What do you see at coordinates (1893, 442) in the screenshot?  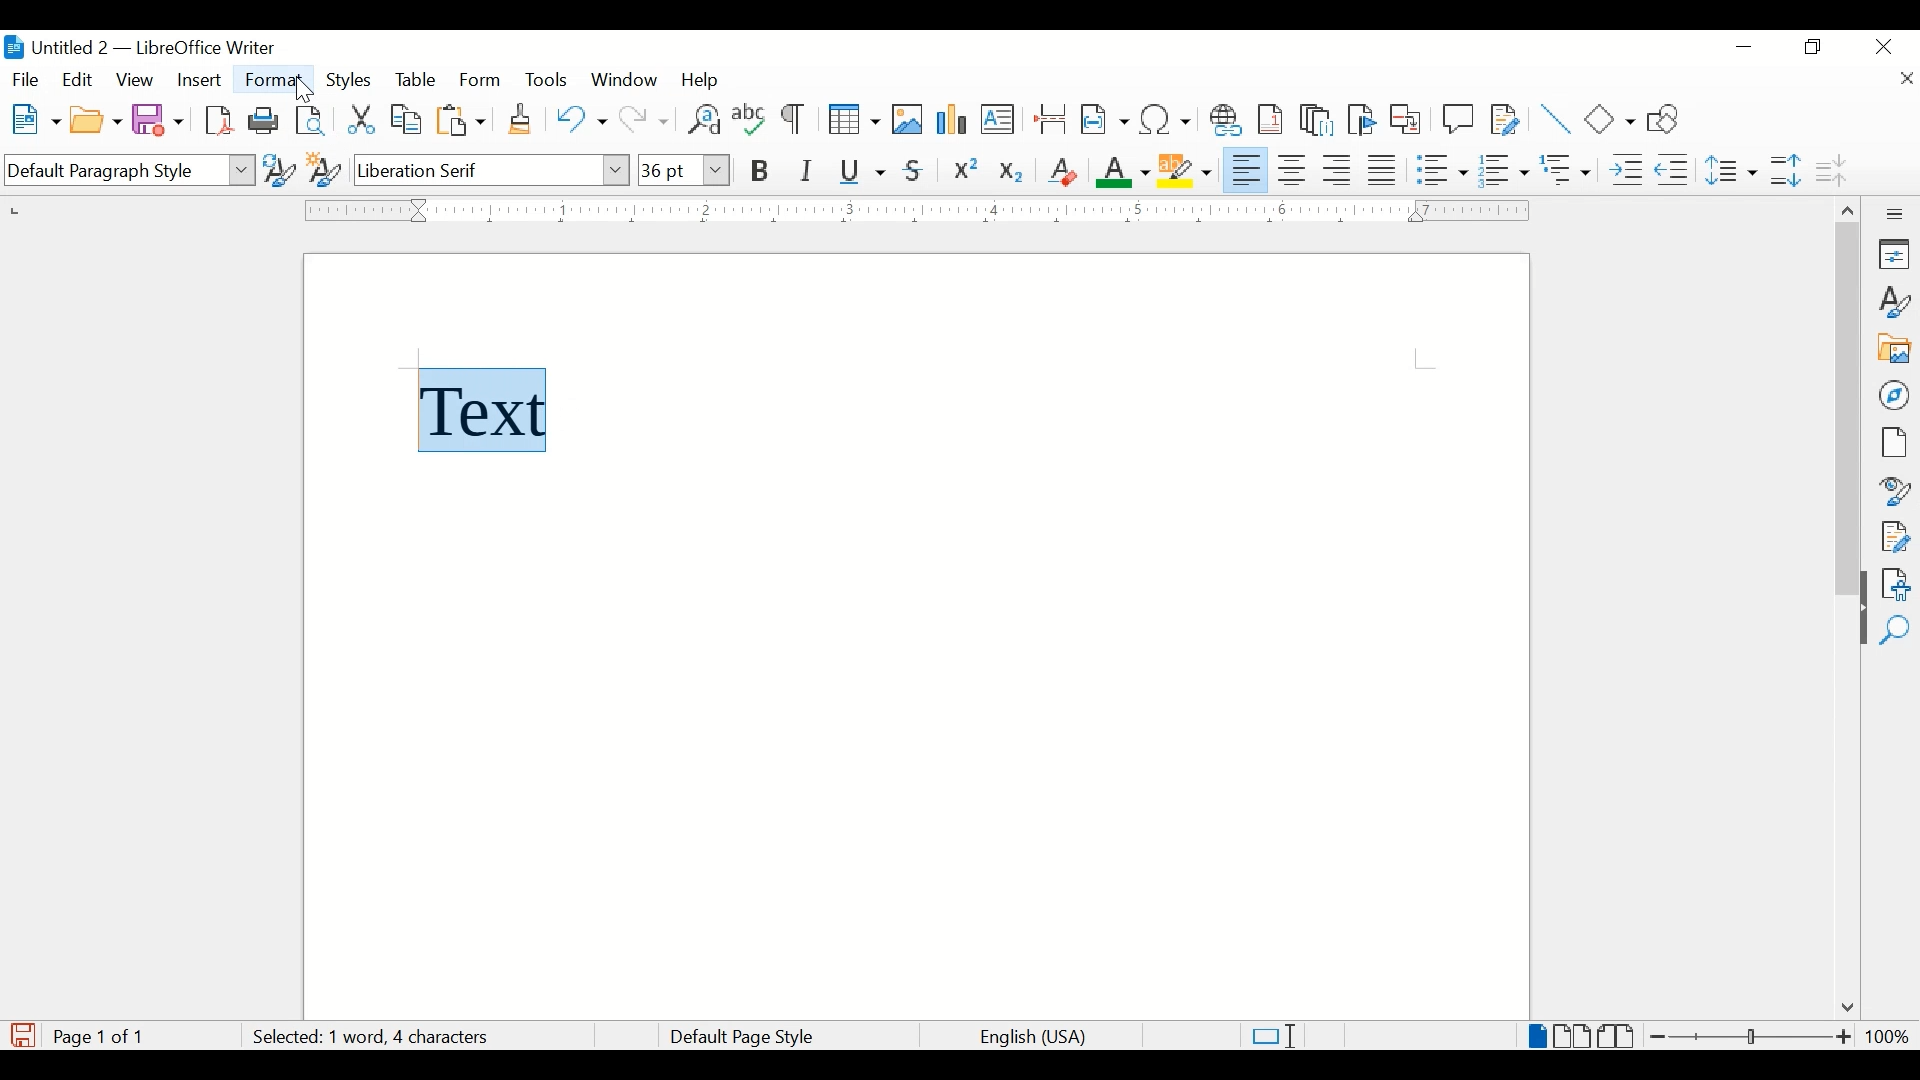 I see `page` at bounding box center [1893, 442].